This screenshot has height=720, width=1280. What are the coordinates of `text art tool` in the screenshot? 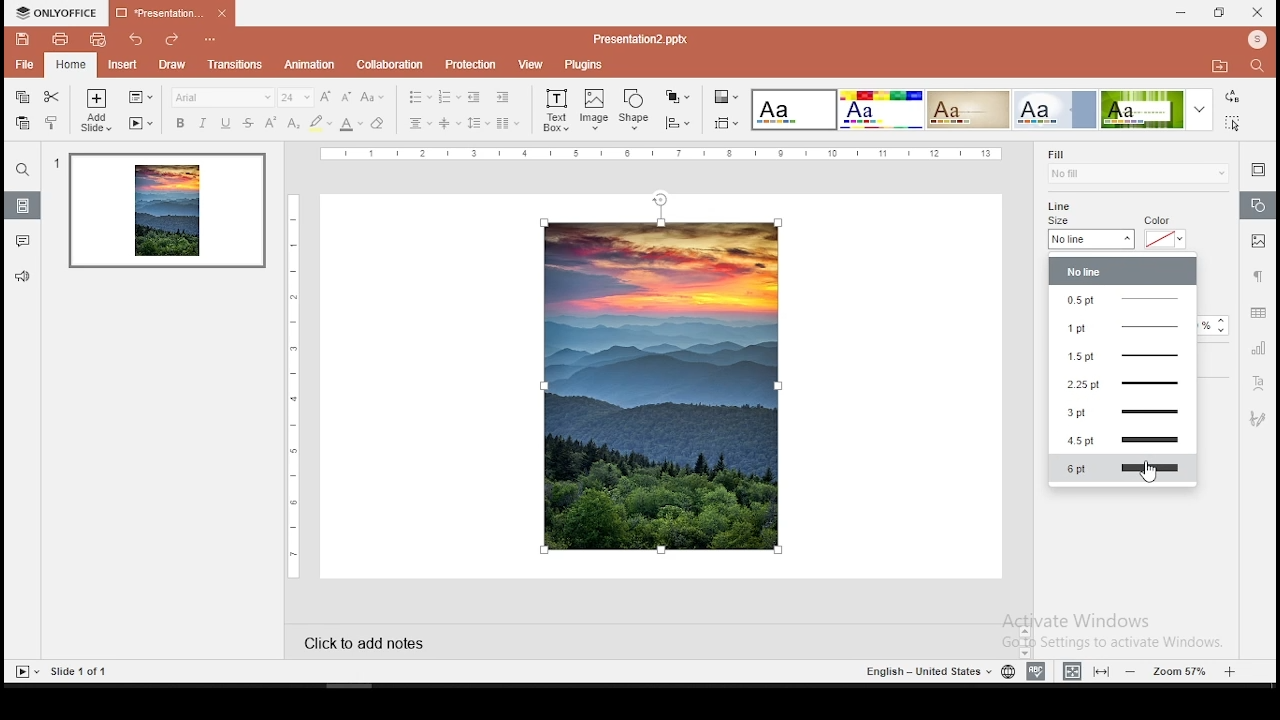 It's located at (1259, 385).